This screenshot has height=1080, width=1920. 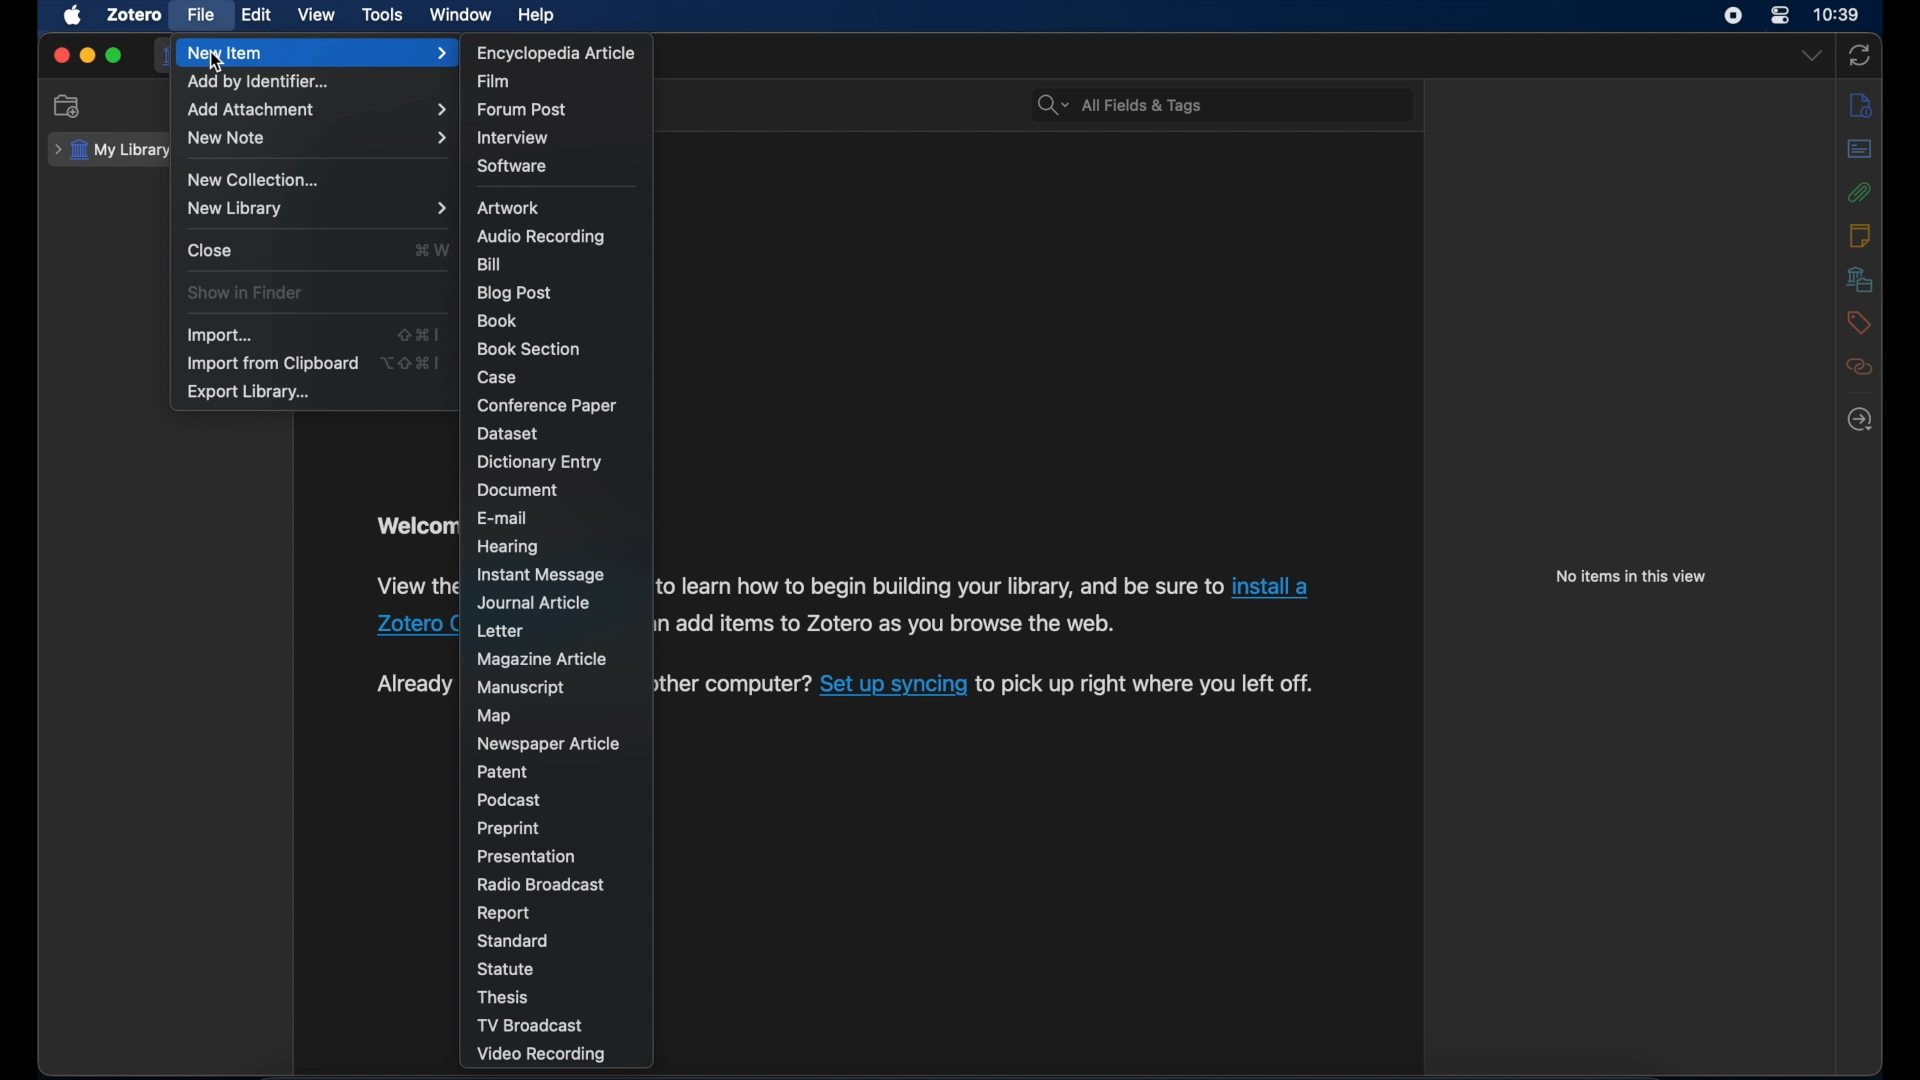 I want to click on tools, so click(x=383, y=14).